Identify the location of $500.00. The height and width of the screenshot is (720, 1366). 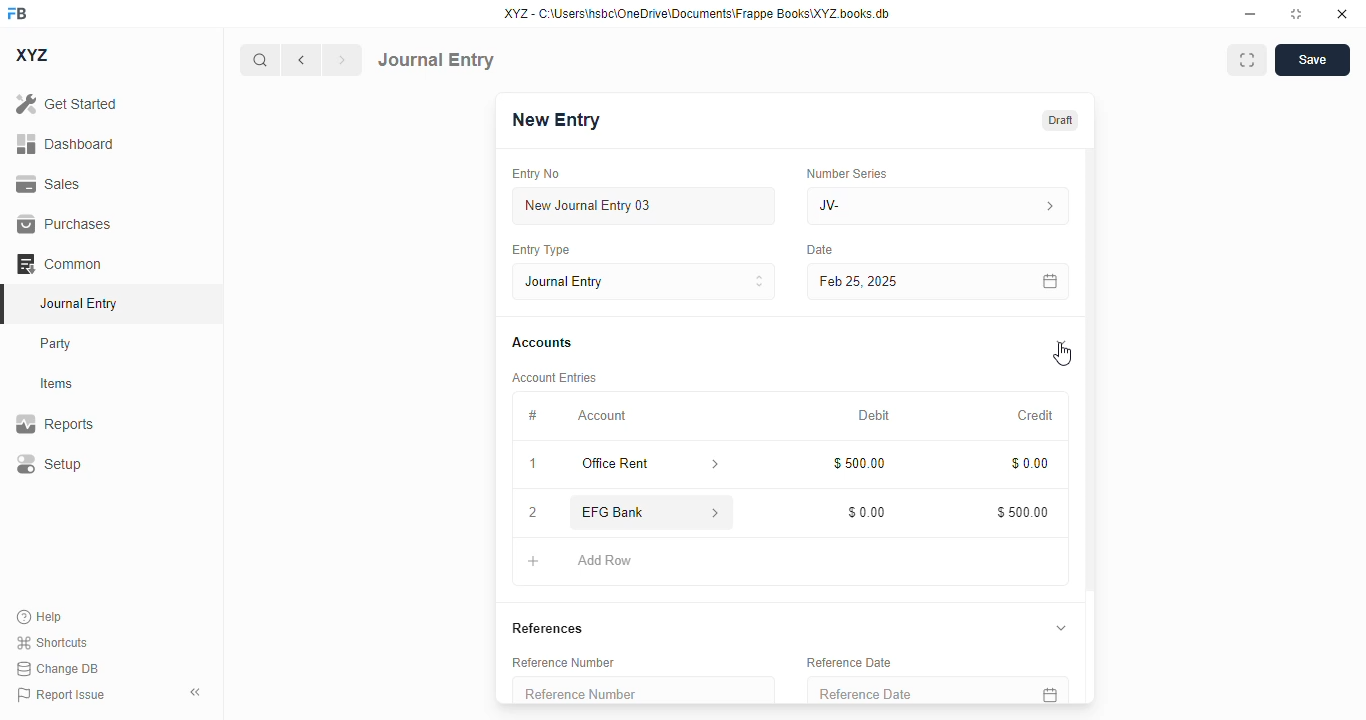
(861, 463).